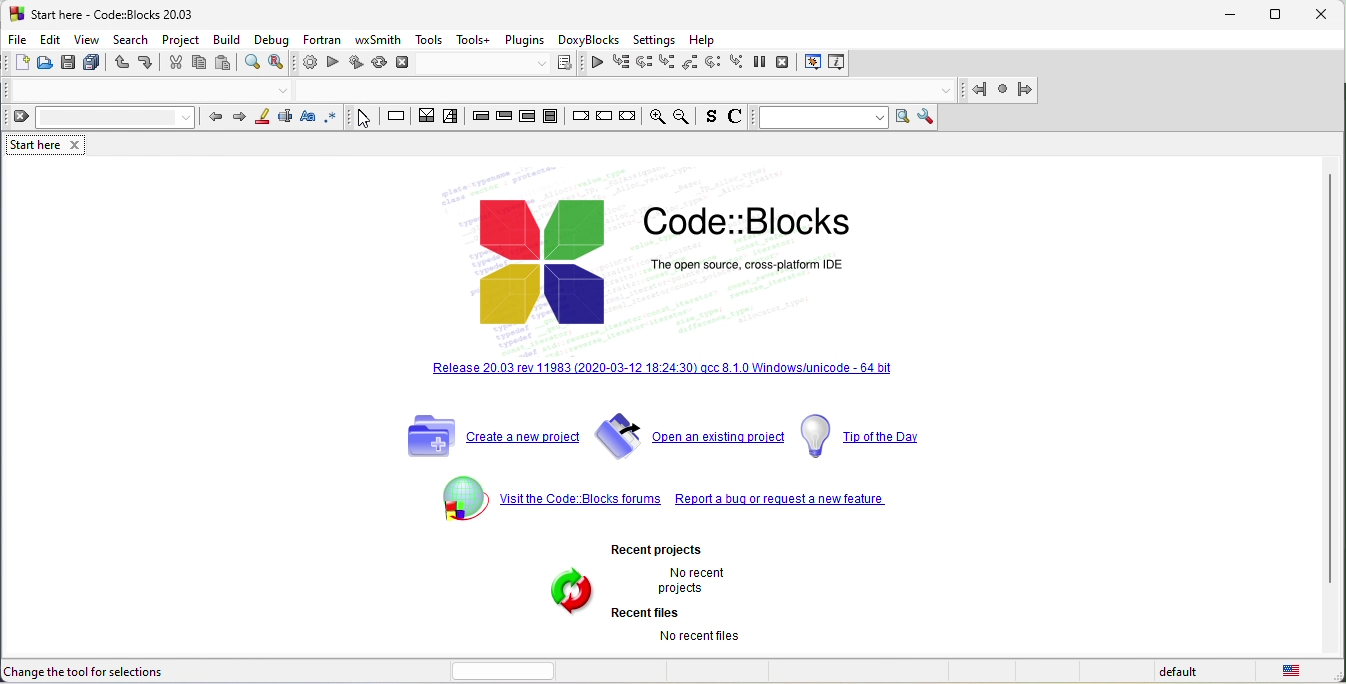  I want to click on jump back, so click(974, 89).